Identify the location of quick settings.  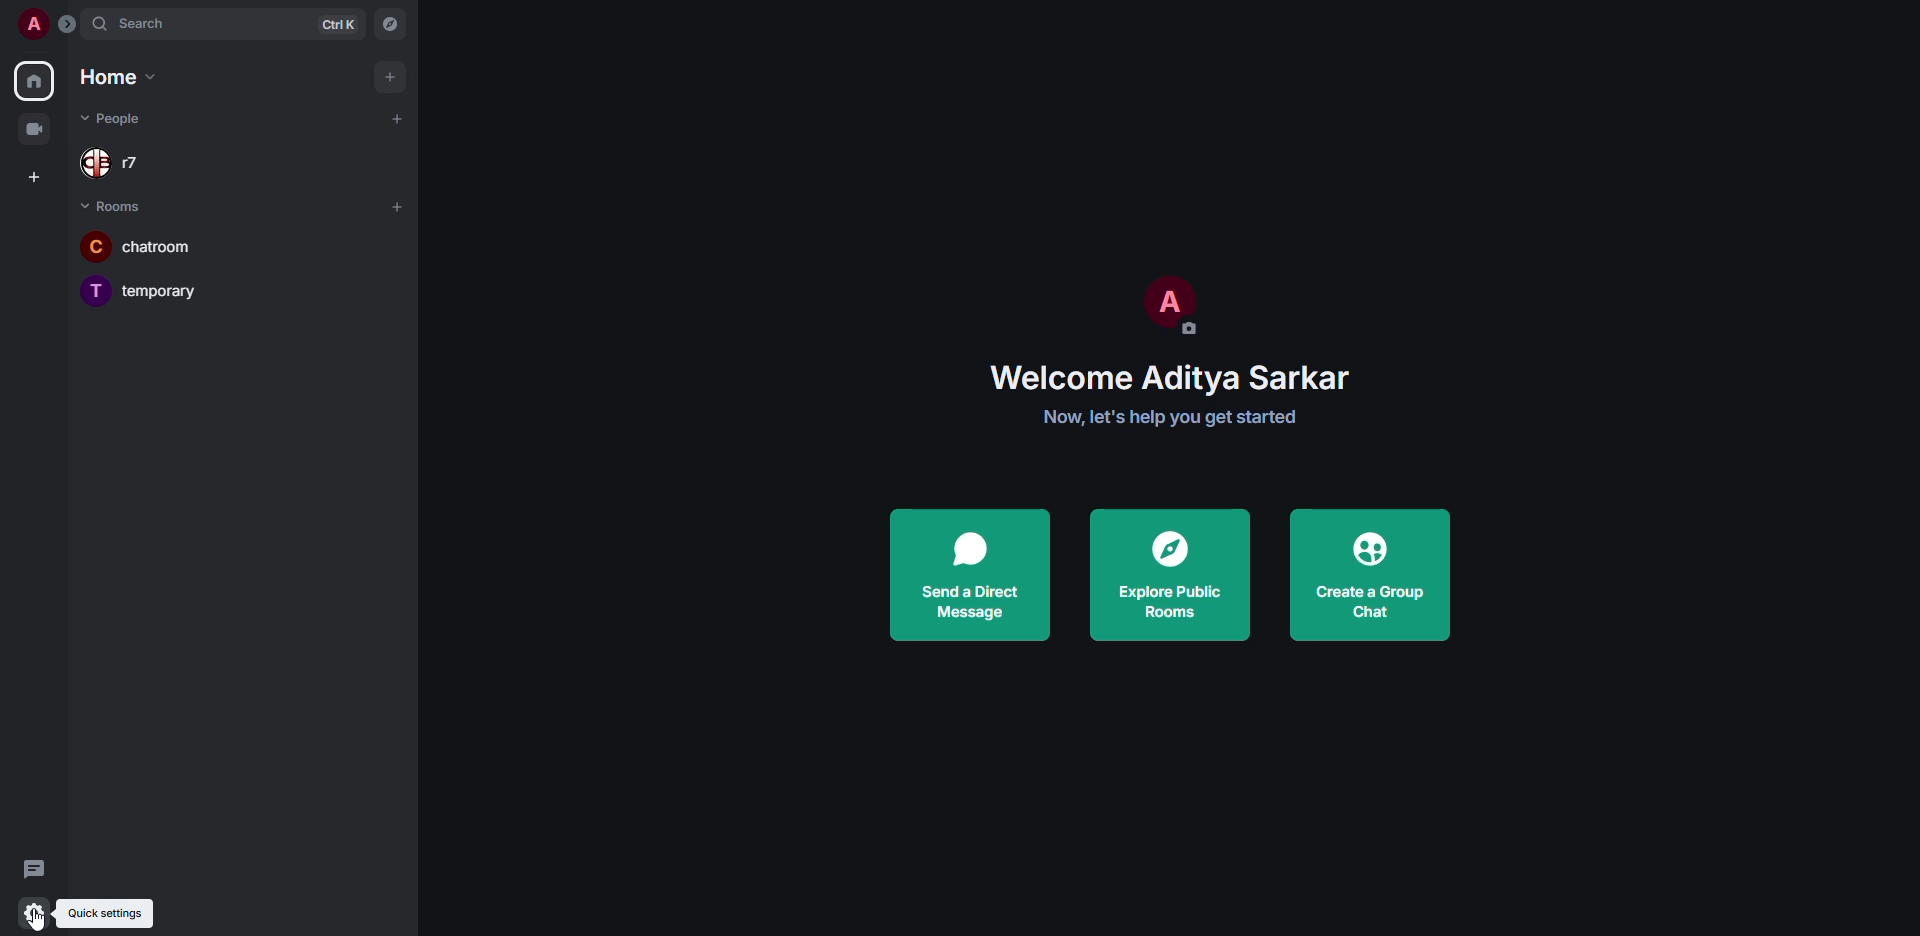
(34, 913).